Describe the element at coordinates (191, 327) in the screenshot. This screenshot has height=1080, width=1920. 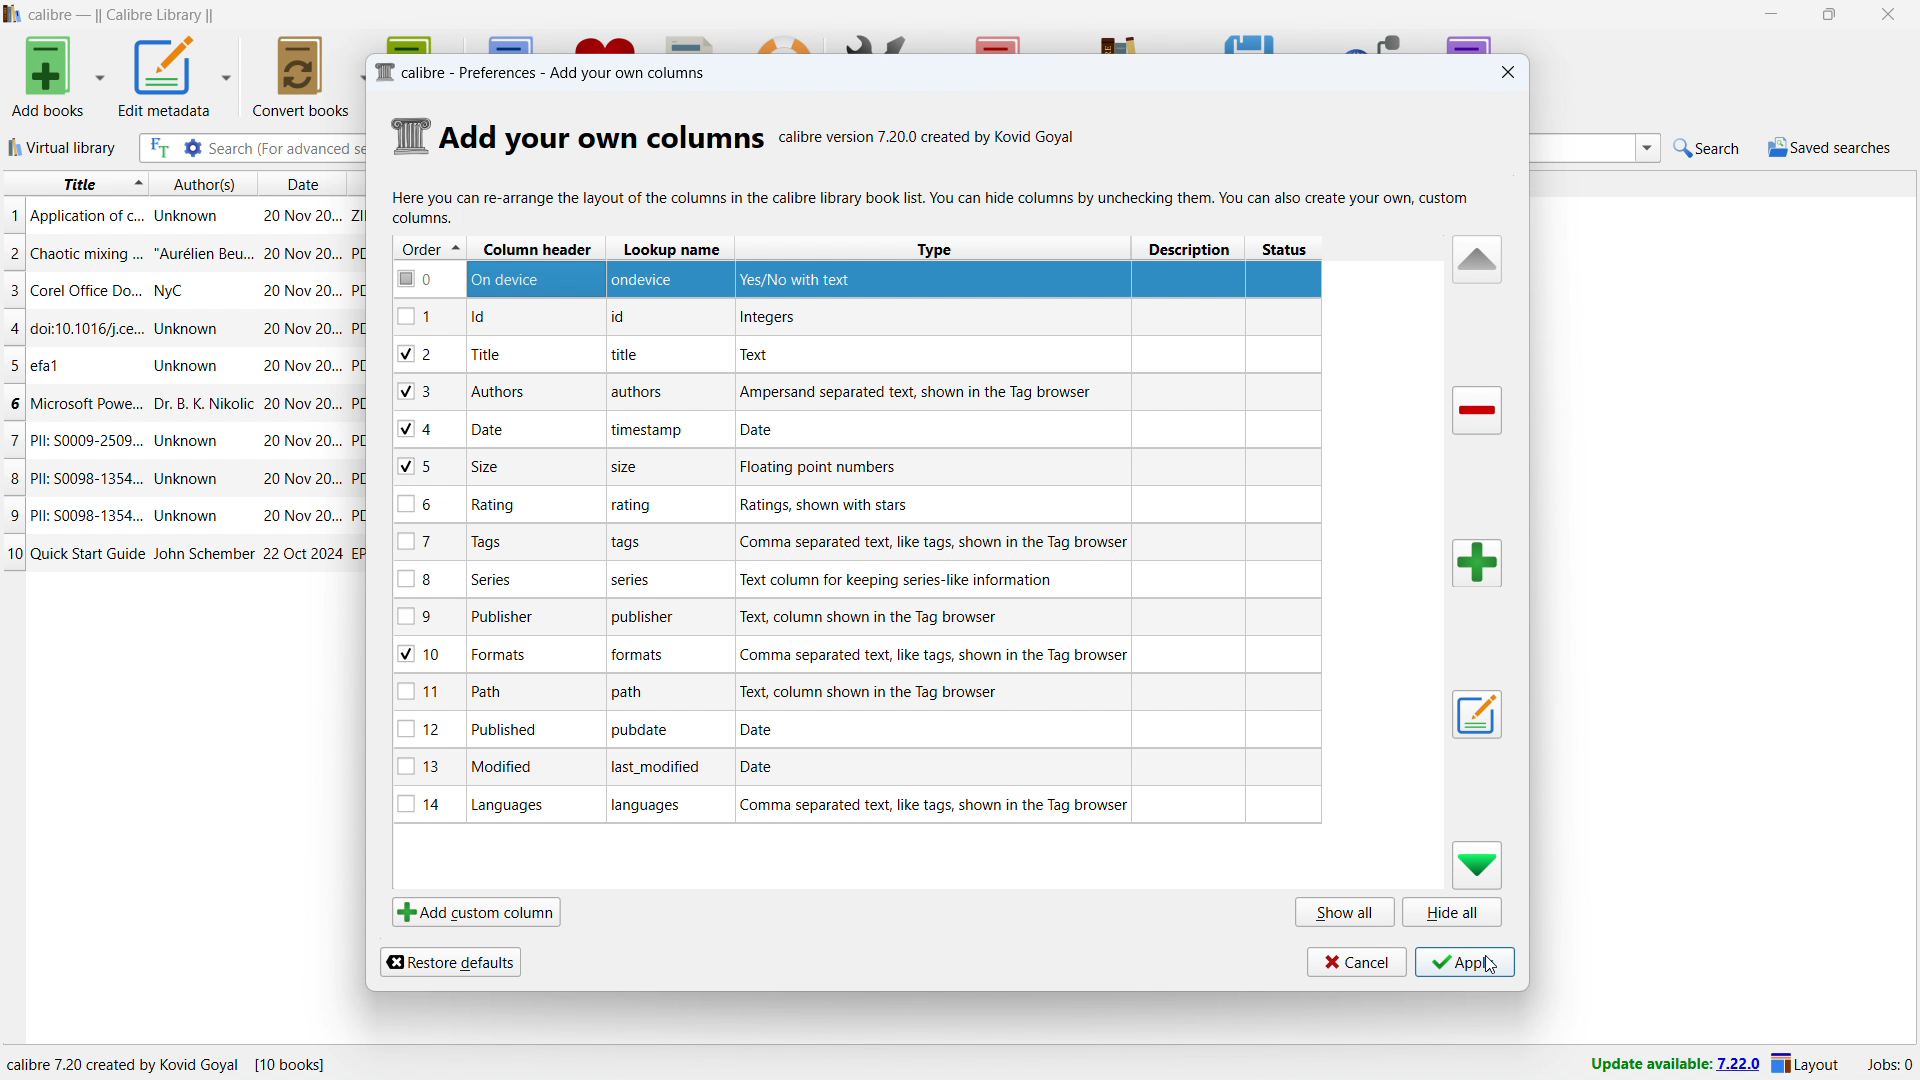
I see `author` at that location.